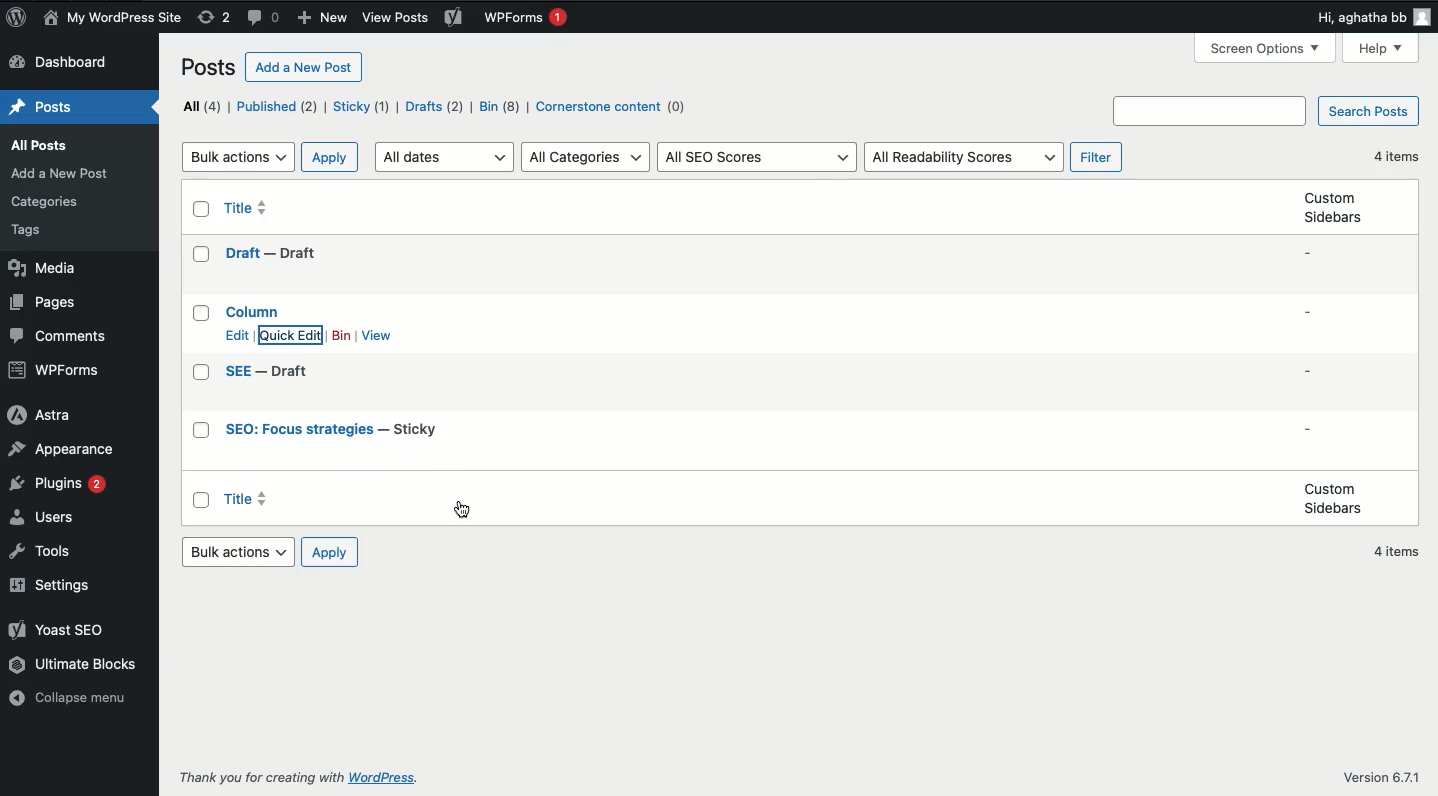  Describe the element at coordinates (1333, 208) in the screenshot. I see `Custom sidebars` at that location.